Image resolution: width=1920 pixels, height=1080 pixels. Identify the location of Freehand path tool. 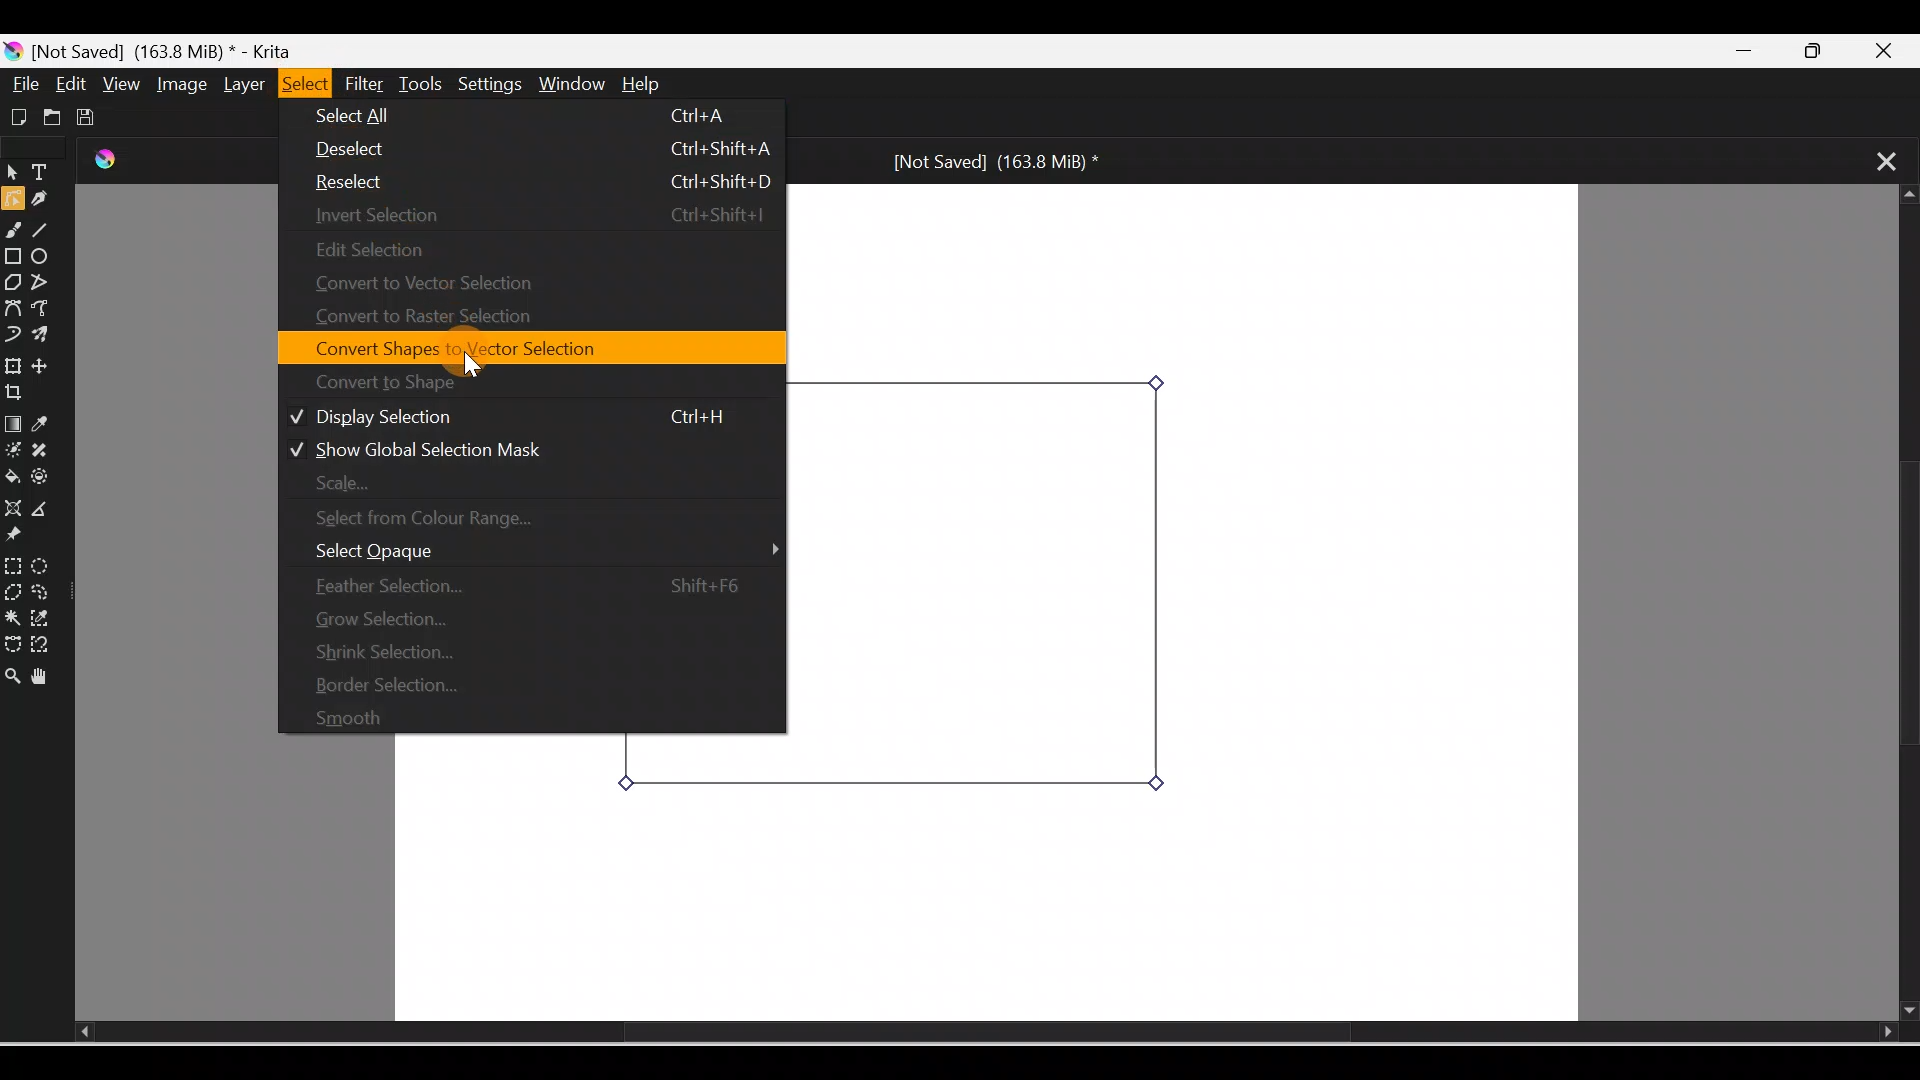
(46, 310).